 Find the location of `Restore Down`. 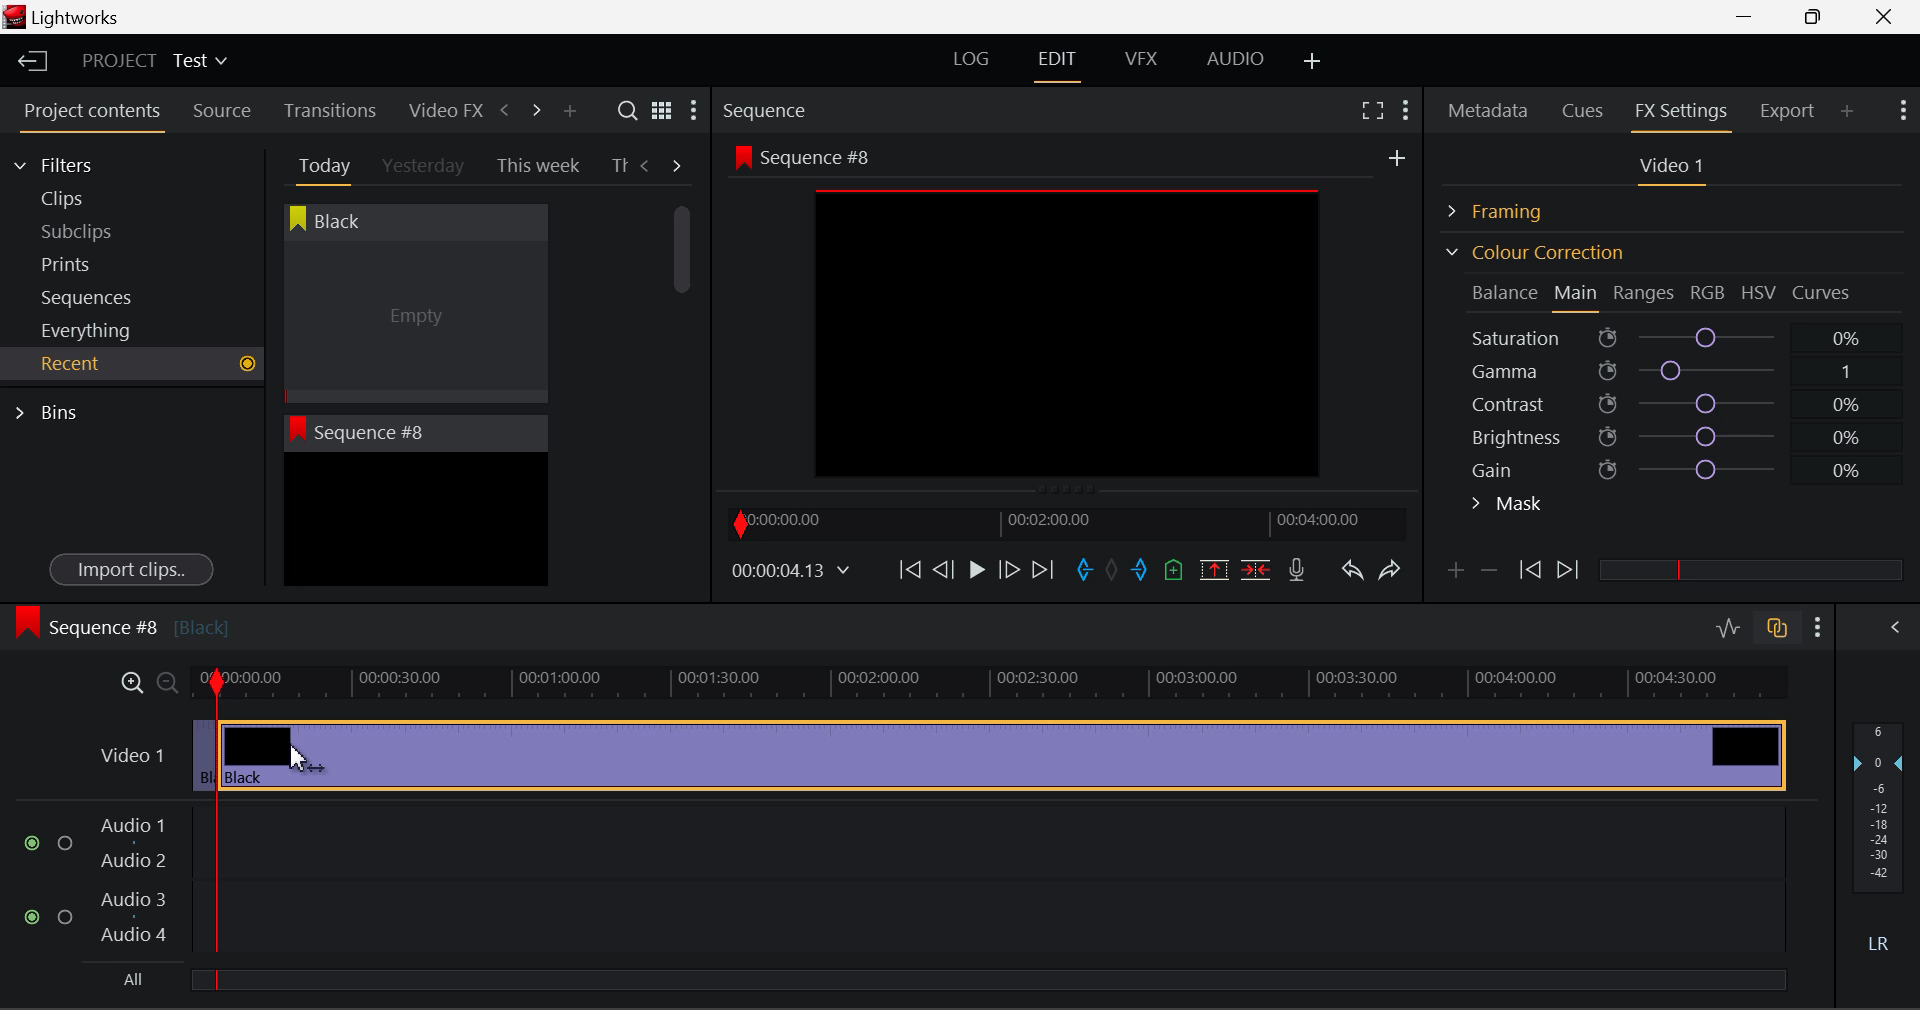

Restore Down is located at coordinates (1751, 17).